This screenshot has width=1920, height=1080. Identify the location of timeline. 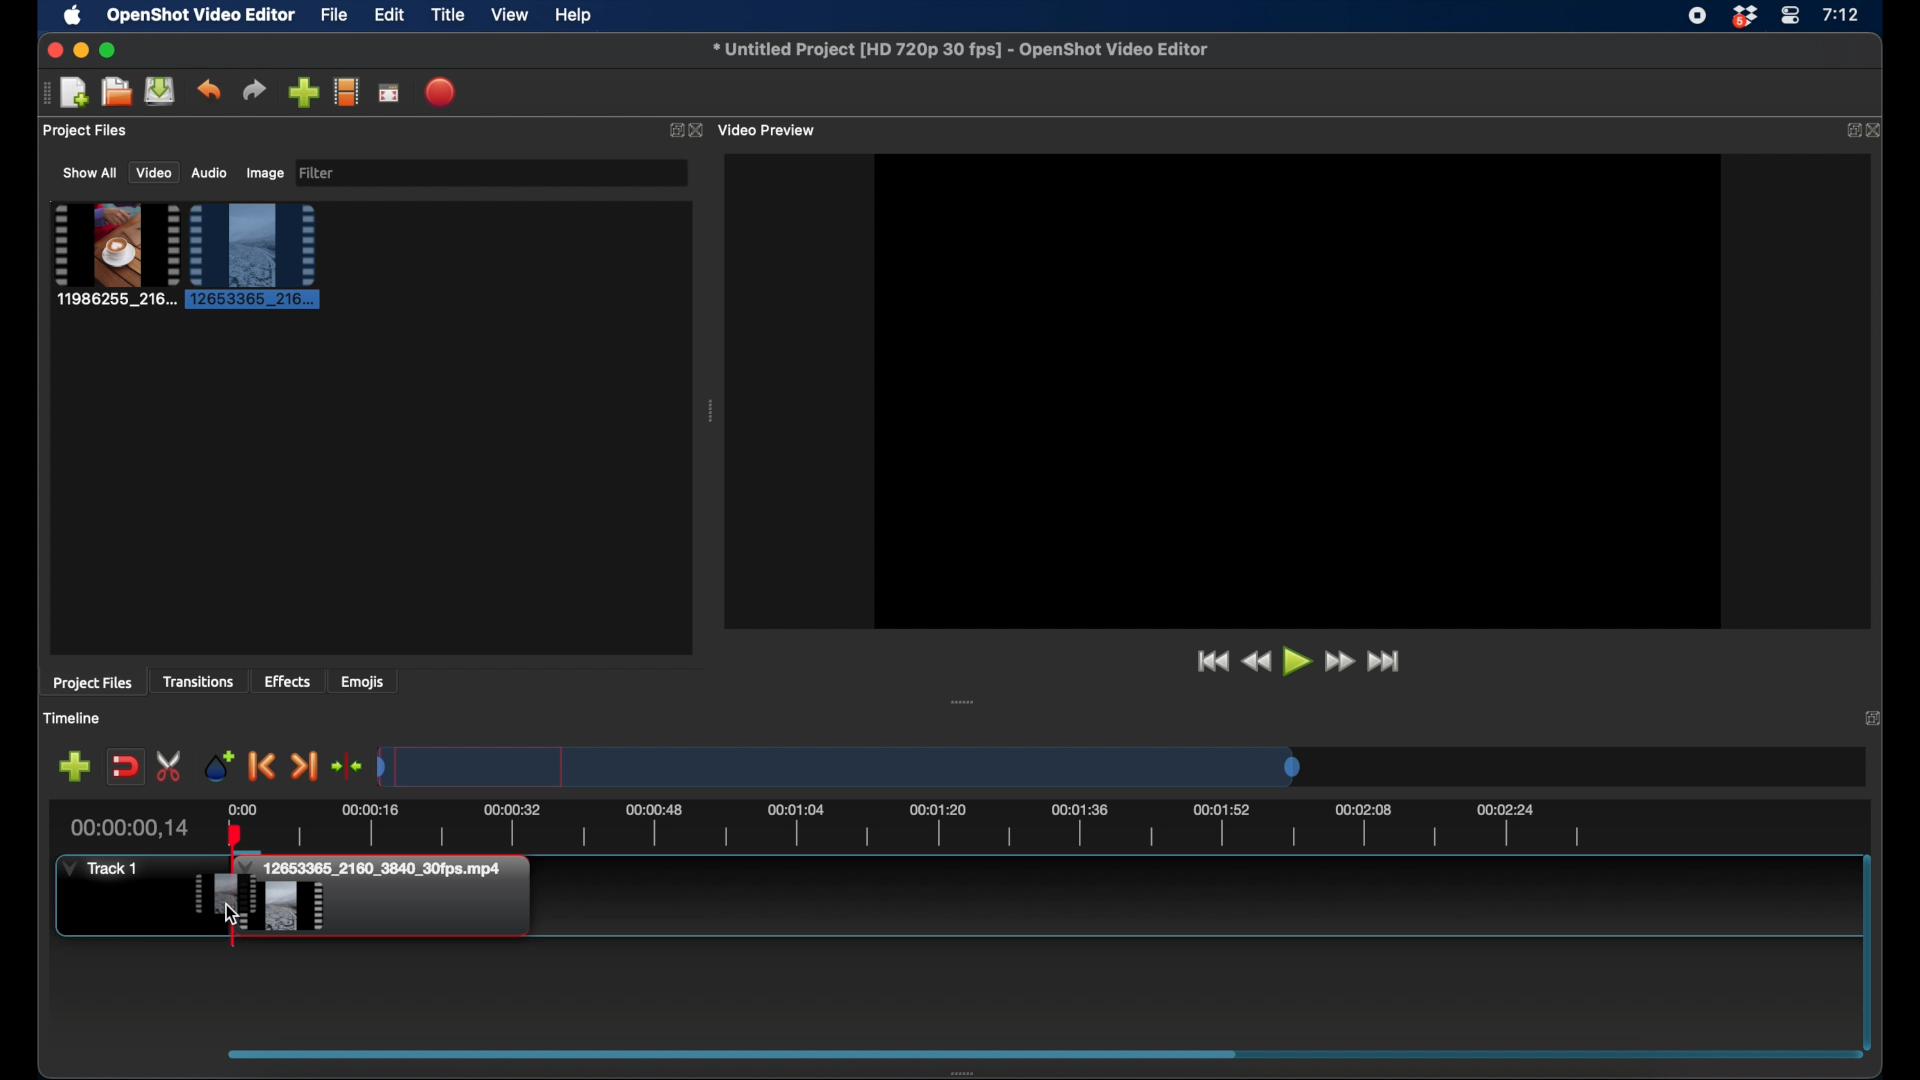
(932, 829).